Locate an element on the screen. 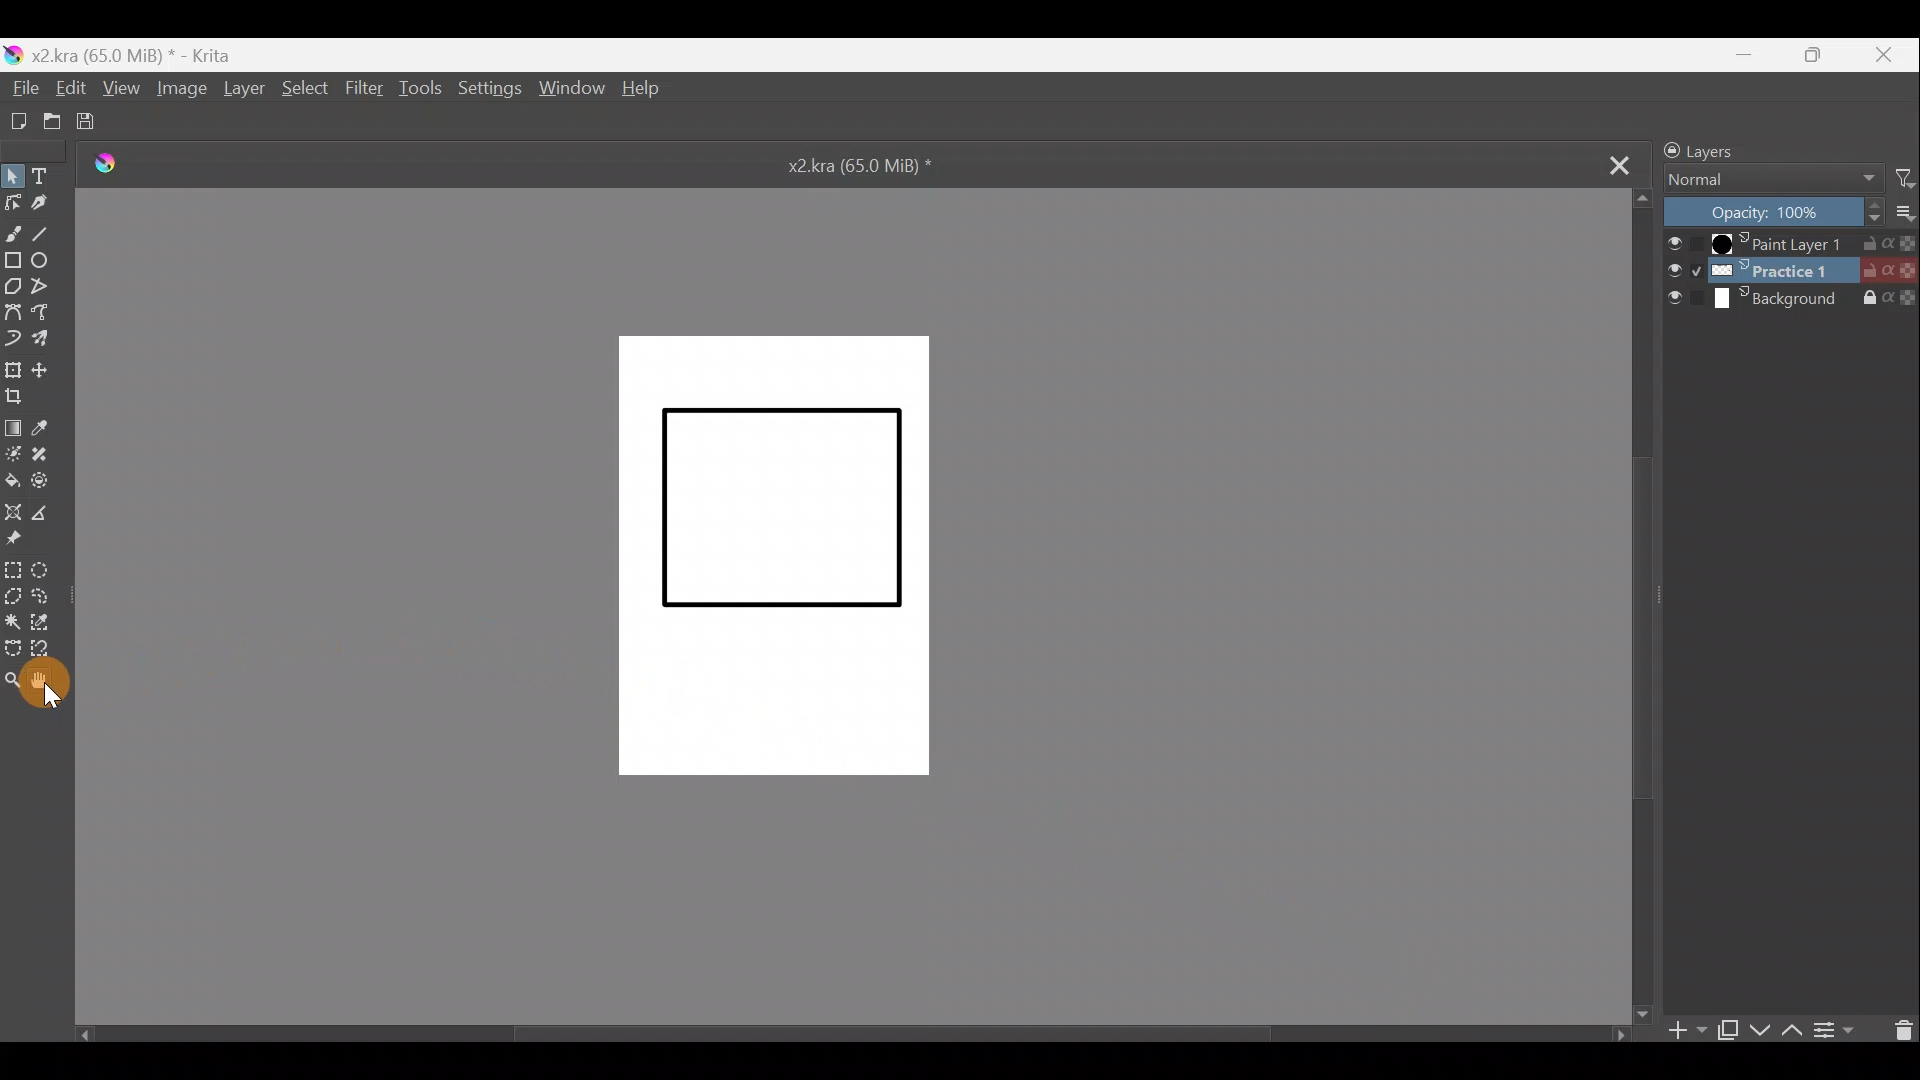  Close tab is located at coordinates (1606, 161).